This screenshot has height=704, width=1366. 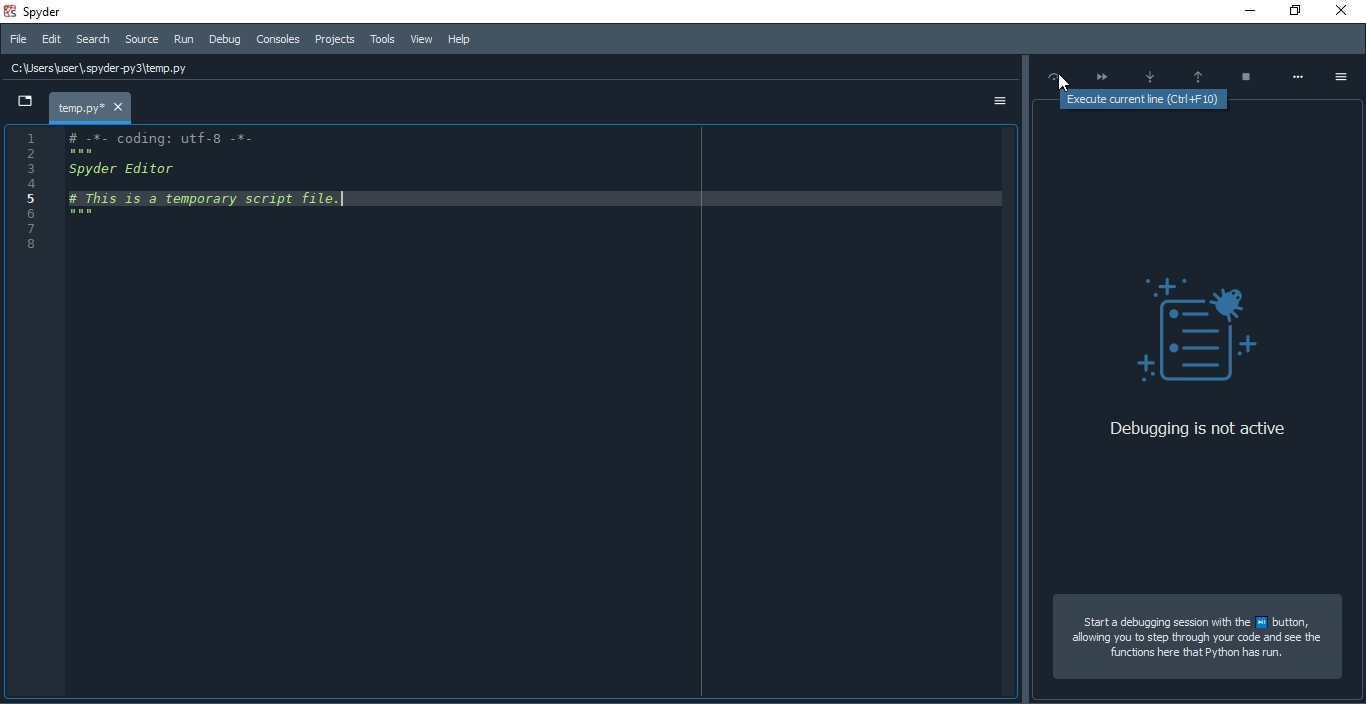 I want to click on Edit, so click(x=53, y=38).